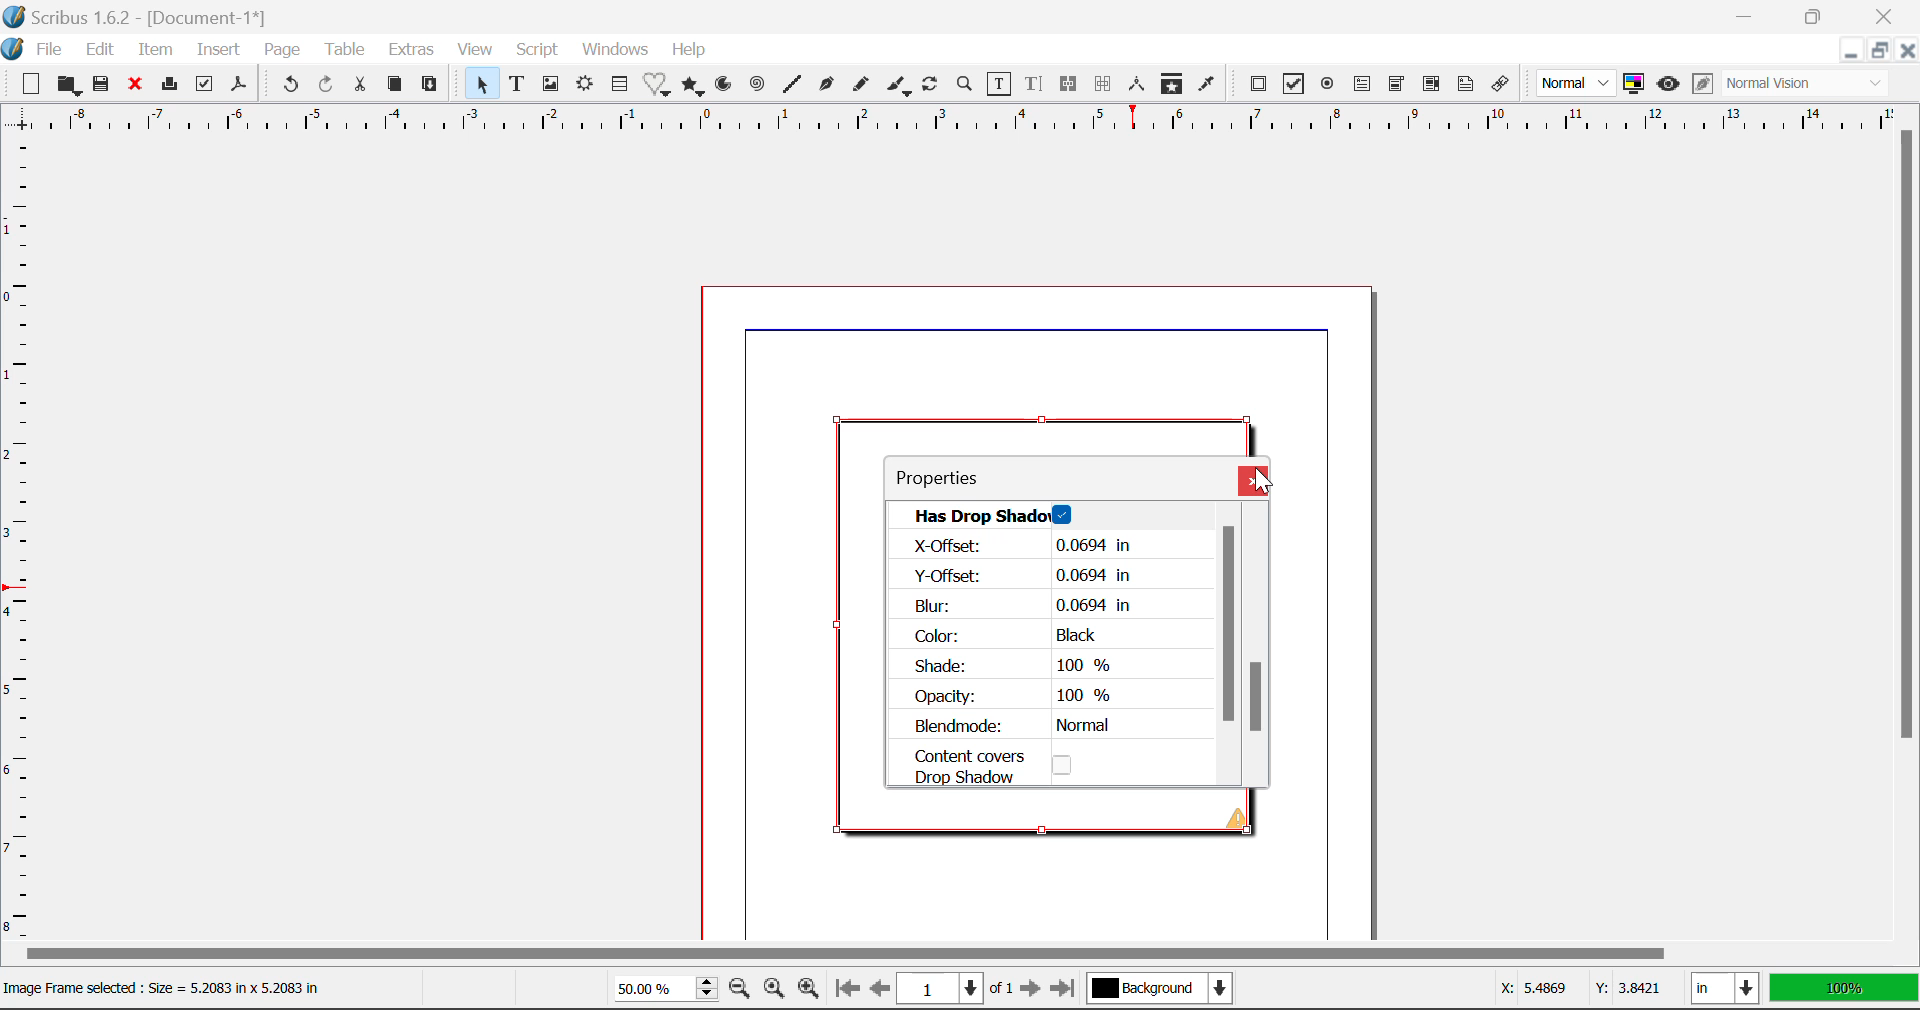 This screenshot has height=1010, width=1920. Describe the element at coordinates (1036, 86) in the screenshot. I see `Edit Text with Story Editor` at that location.